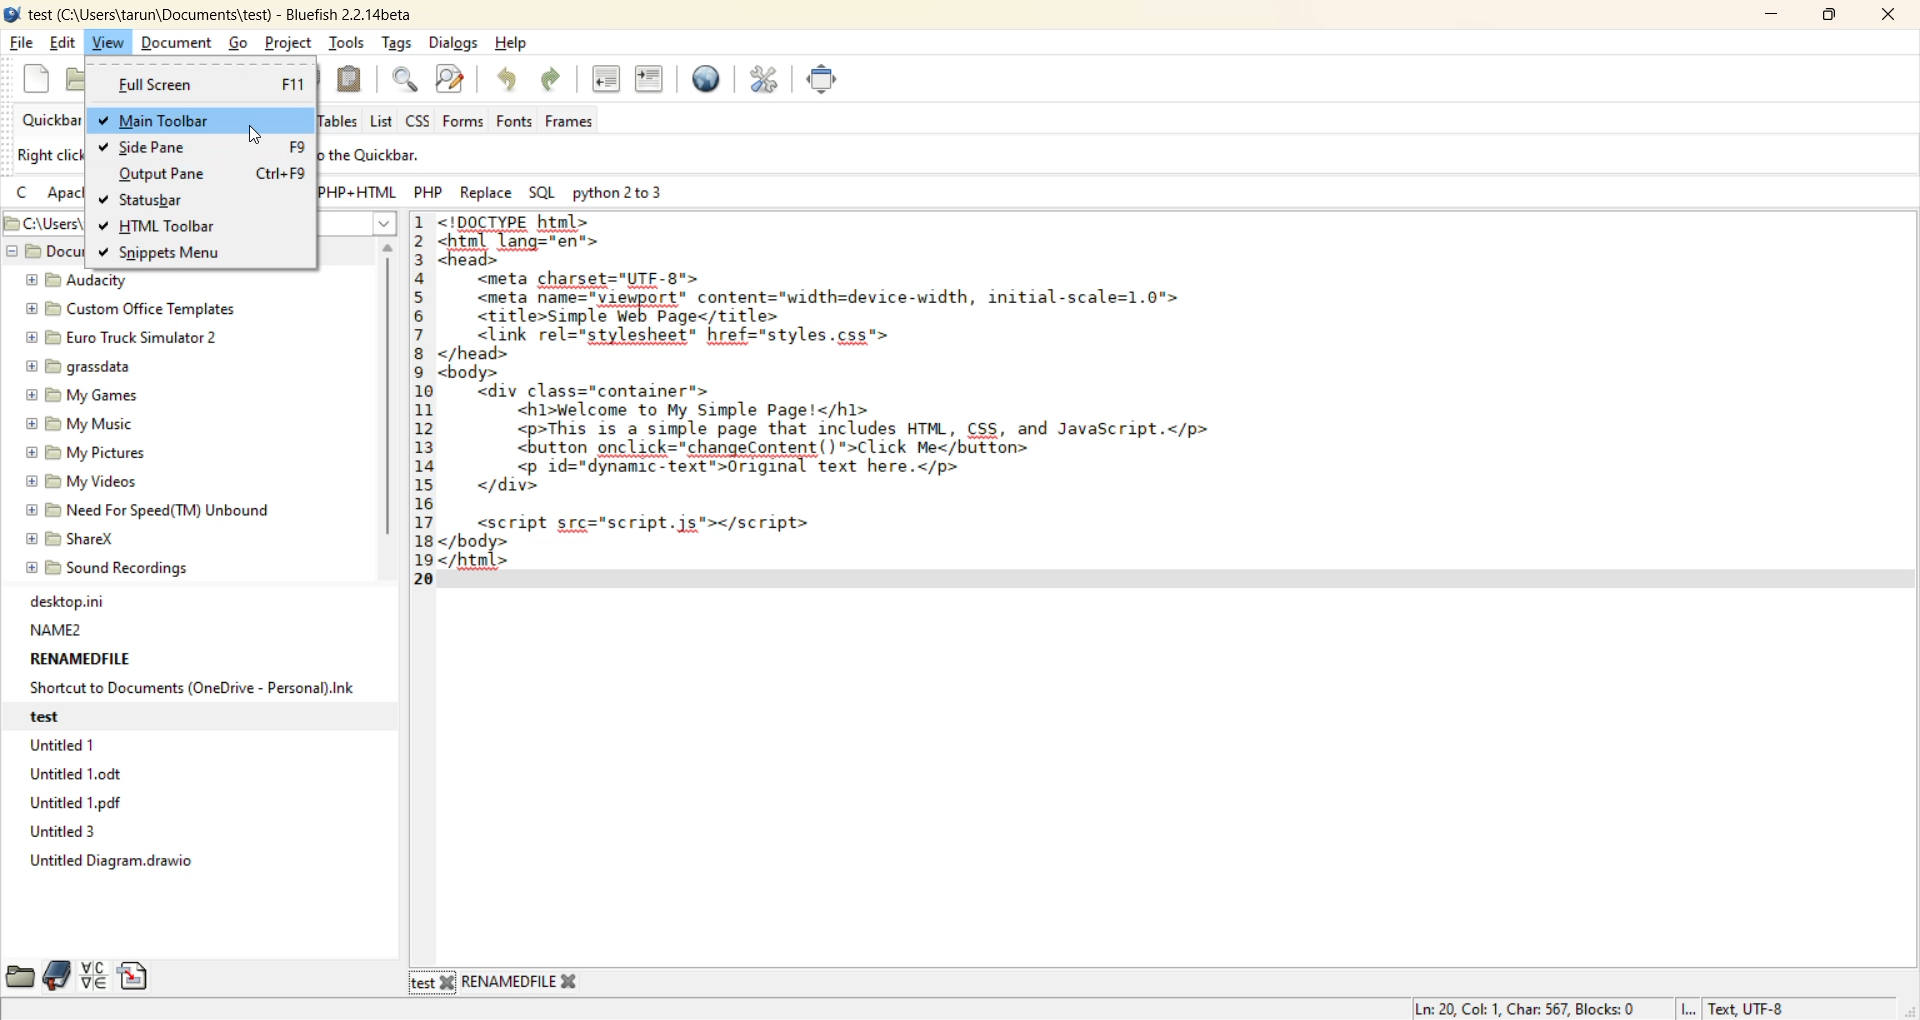 Image resolution: width=1920 pixels, height=1020 pixels. Describe the element at coordinates (577, 122) in the screenshot. I see `frames` at that location.